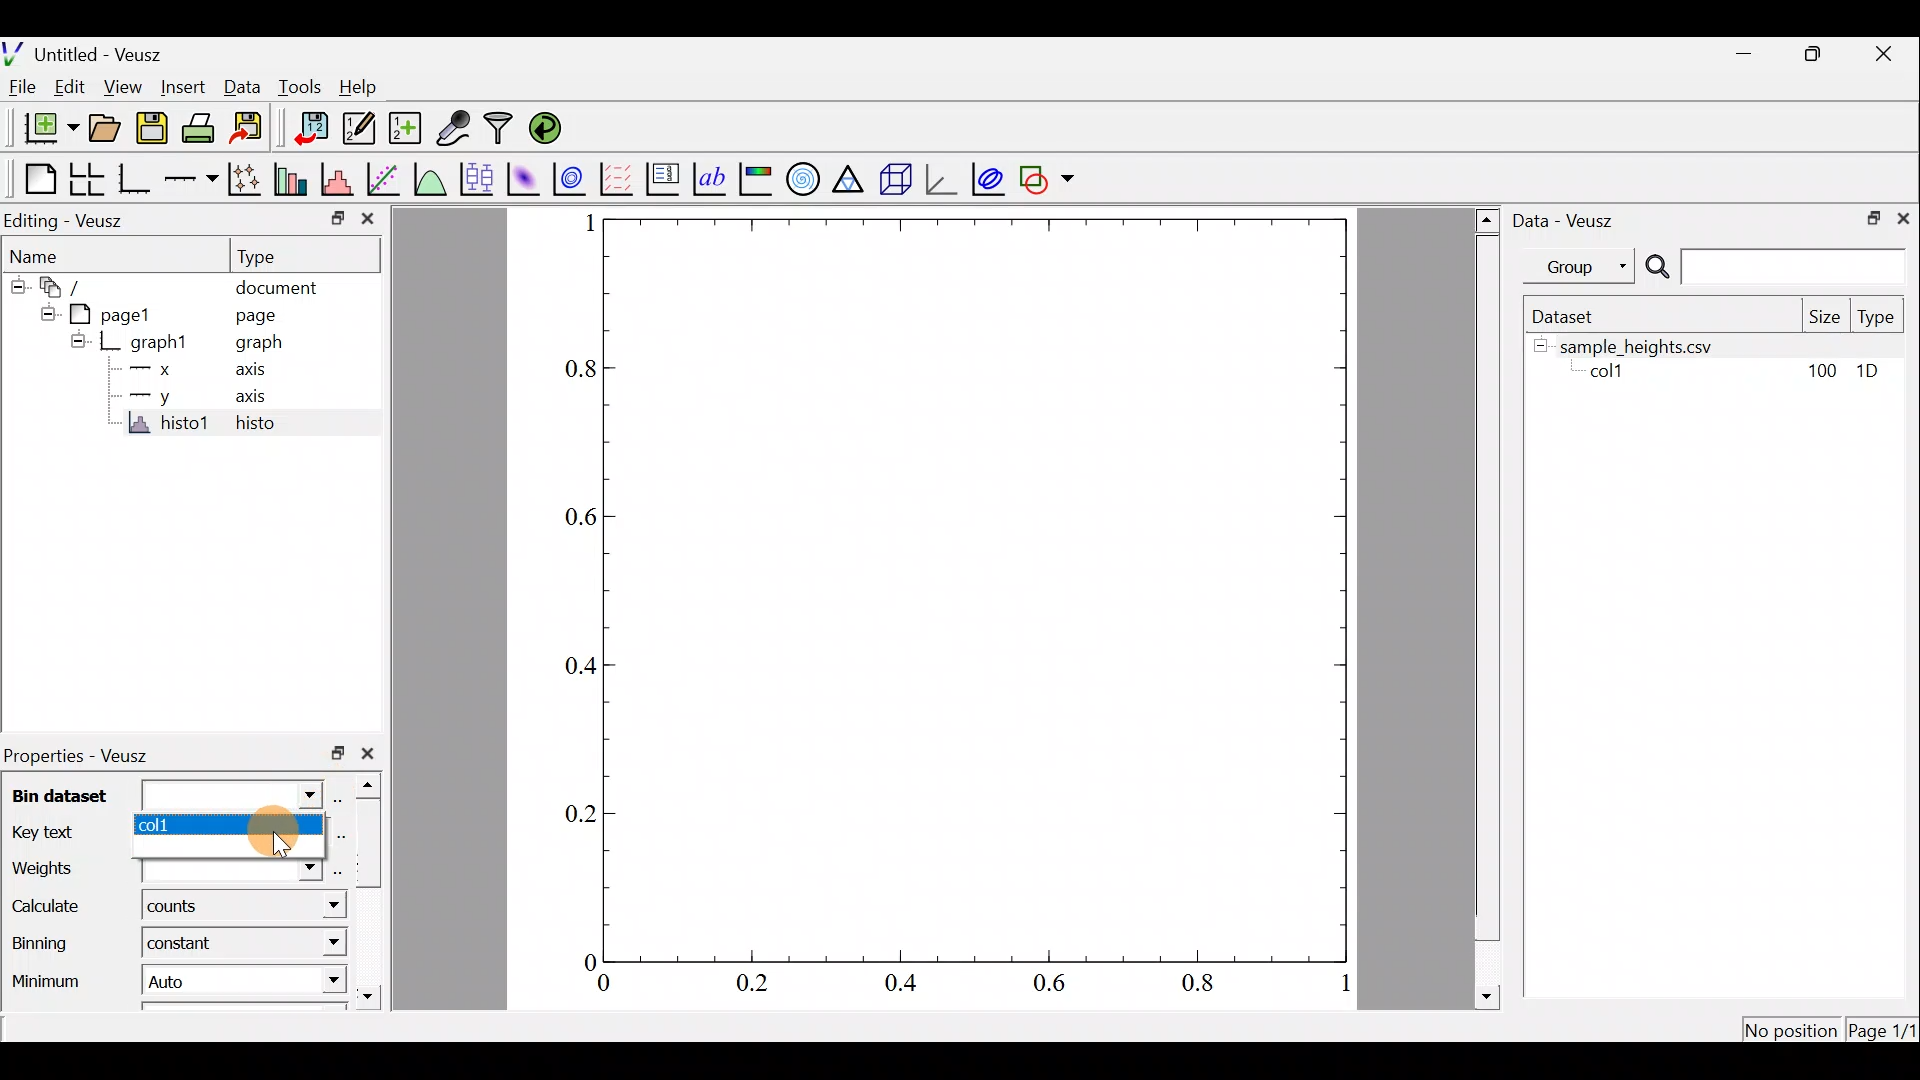 Image resolution: width=1920 pixels, height=1080 pixels. What do you see at coordinates (1048, 177) in the screenshot?
I see `add a shape to the plot` at bounding box center [1048, 177].